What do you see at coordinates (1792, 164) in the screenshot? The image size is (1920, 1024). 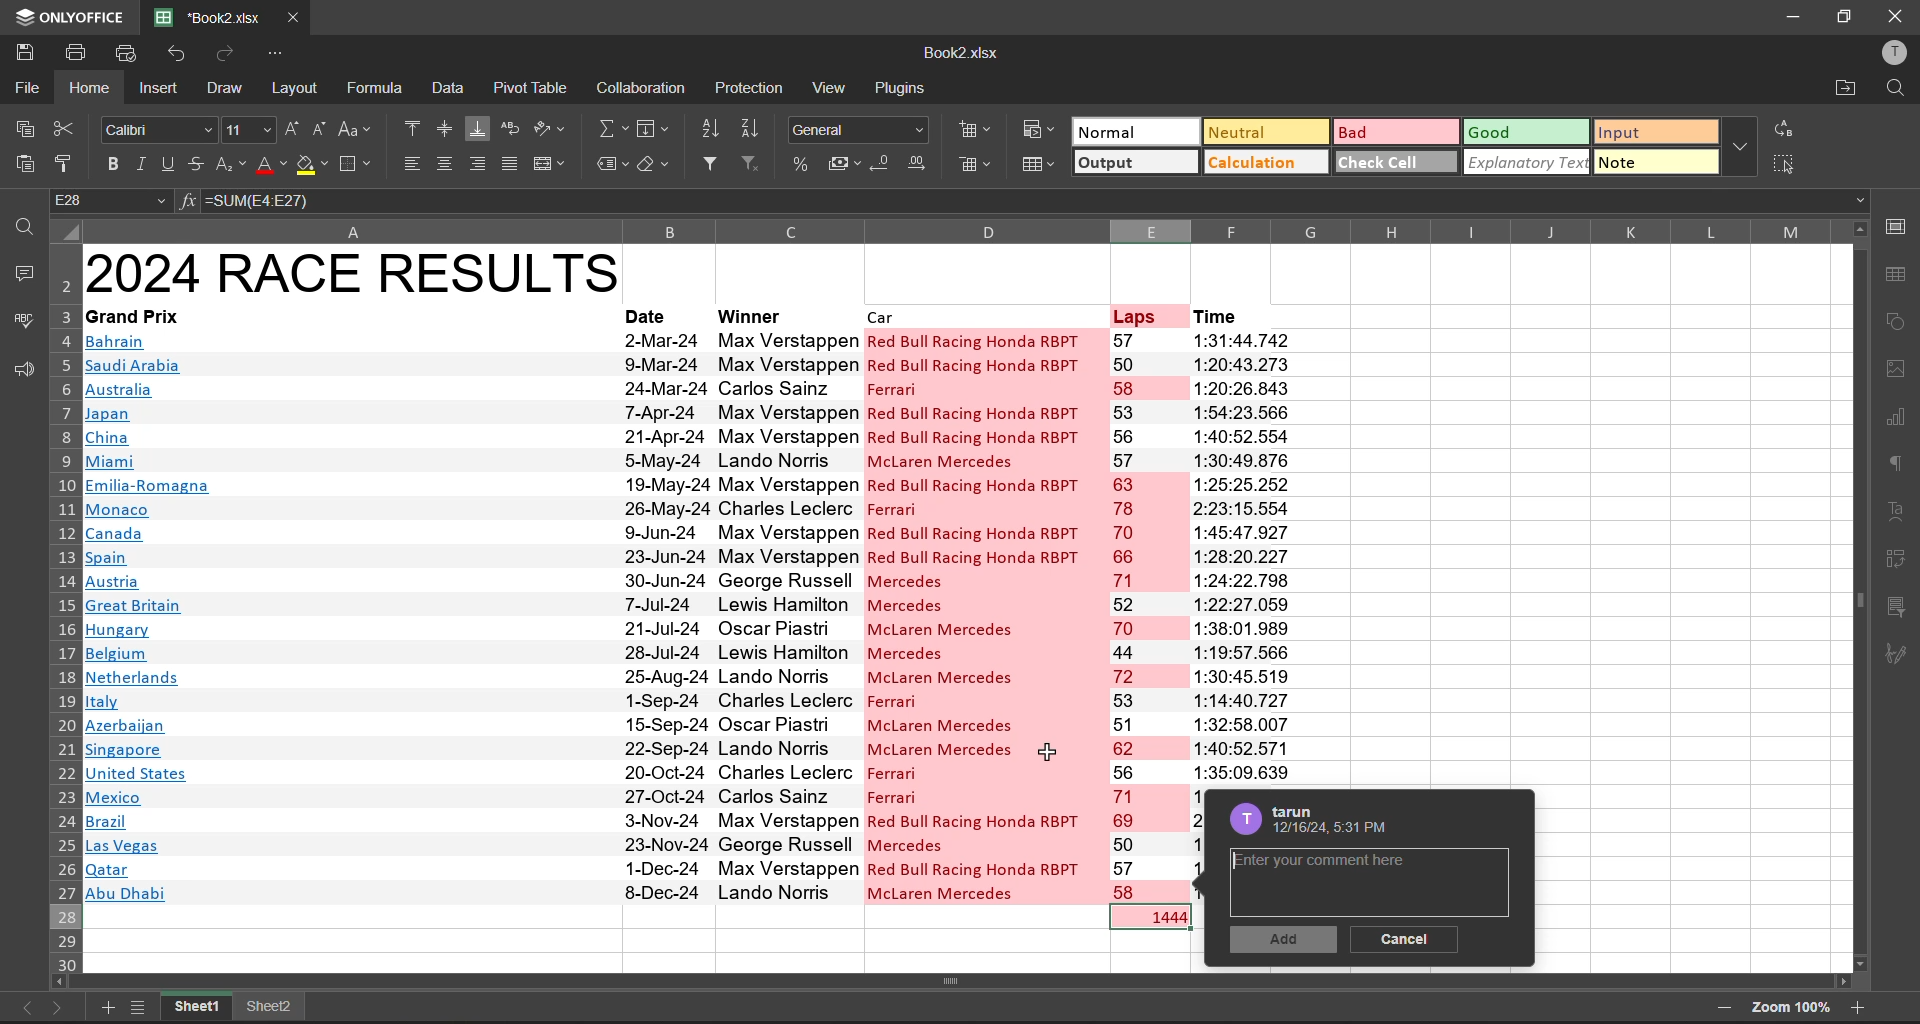 I see `select all` at bounding box center [1792, 164].